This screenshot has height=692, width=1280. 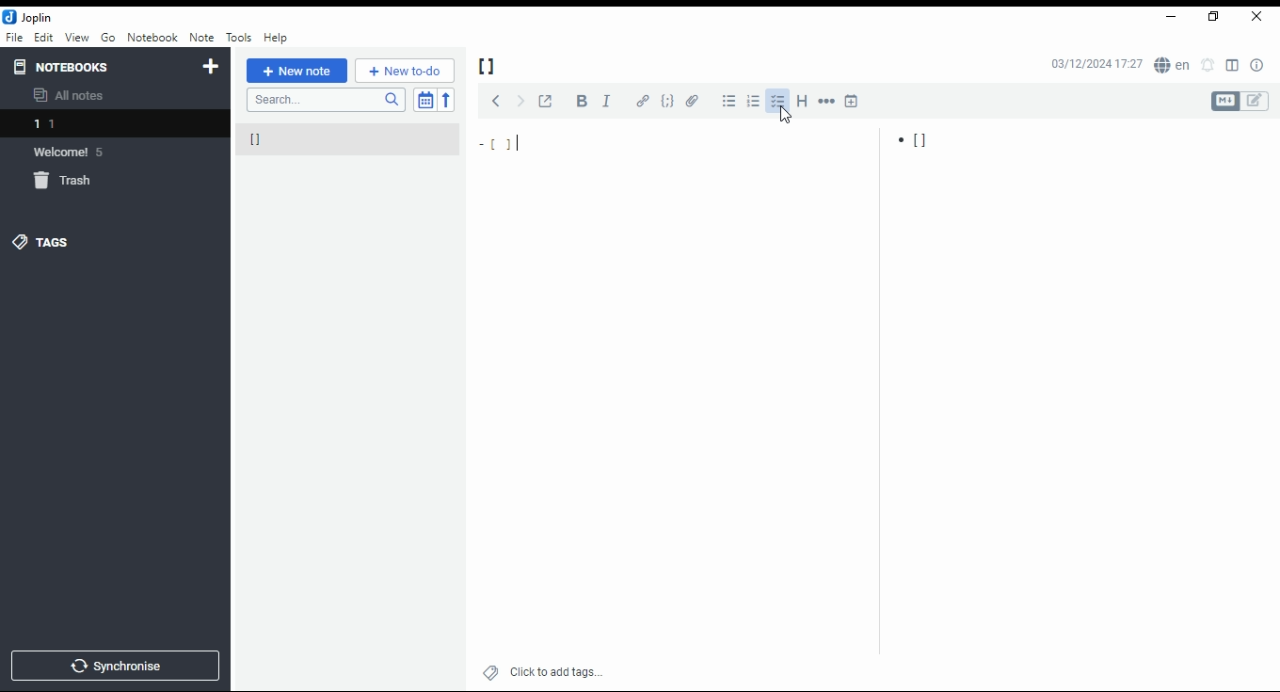 I want to click on heading, so click(x=803, y=101).